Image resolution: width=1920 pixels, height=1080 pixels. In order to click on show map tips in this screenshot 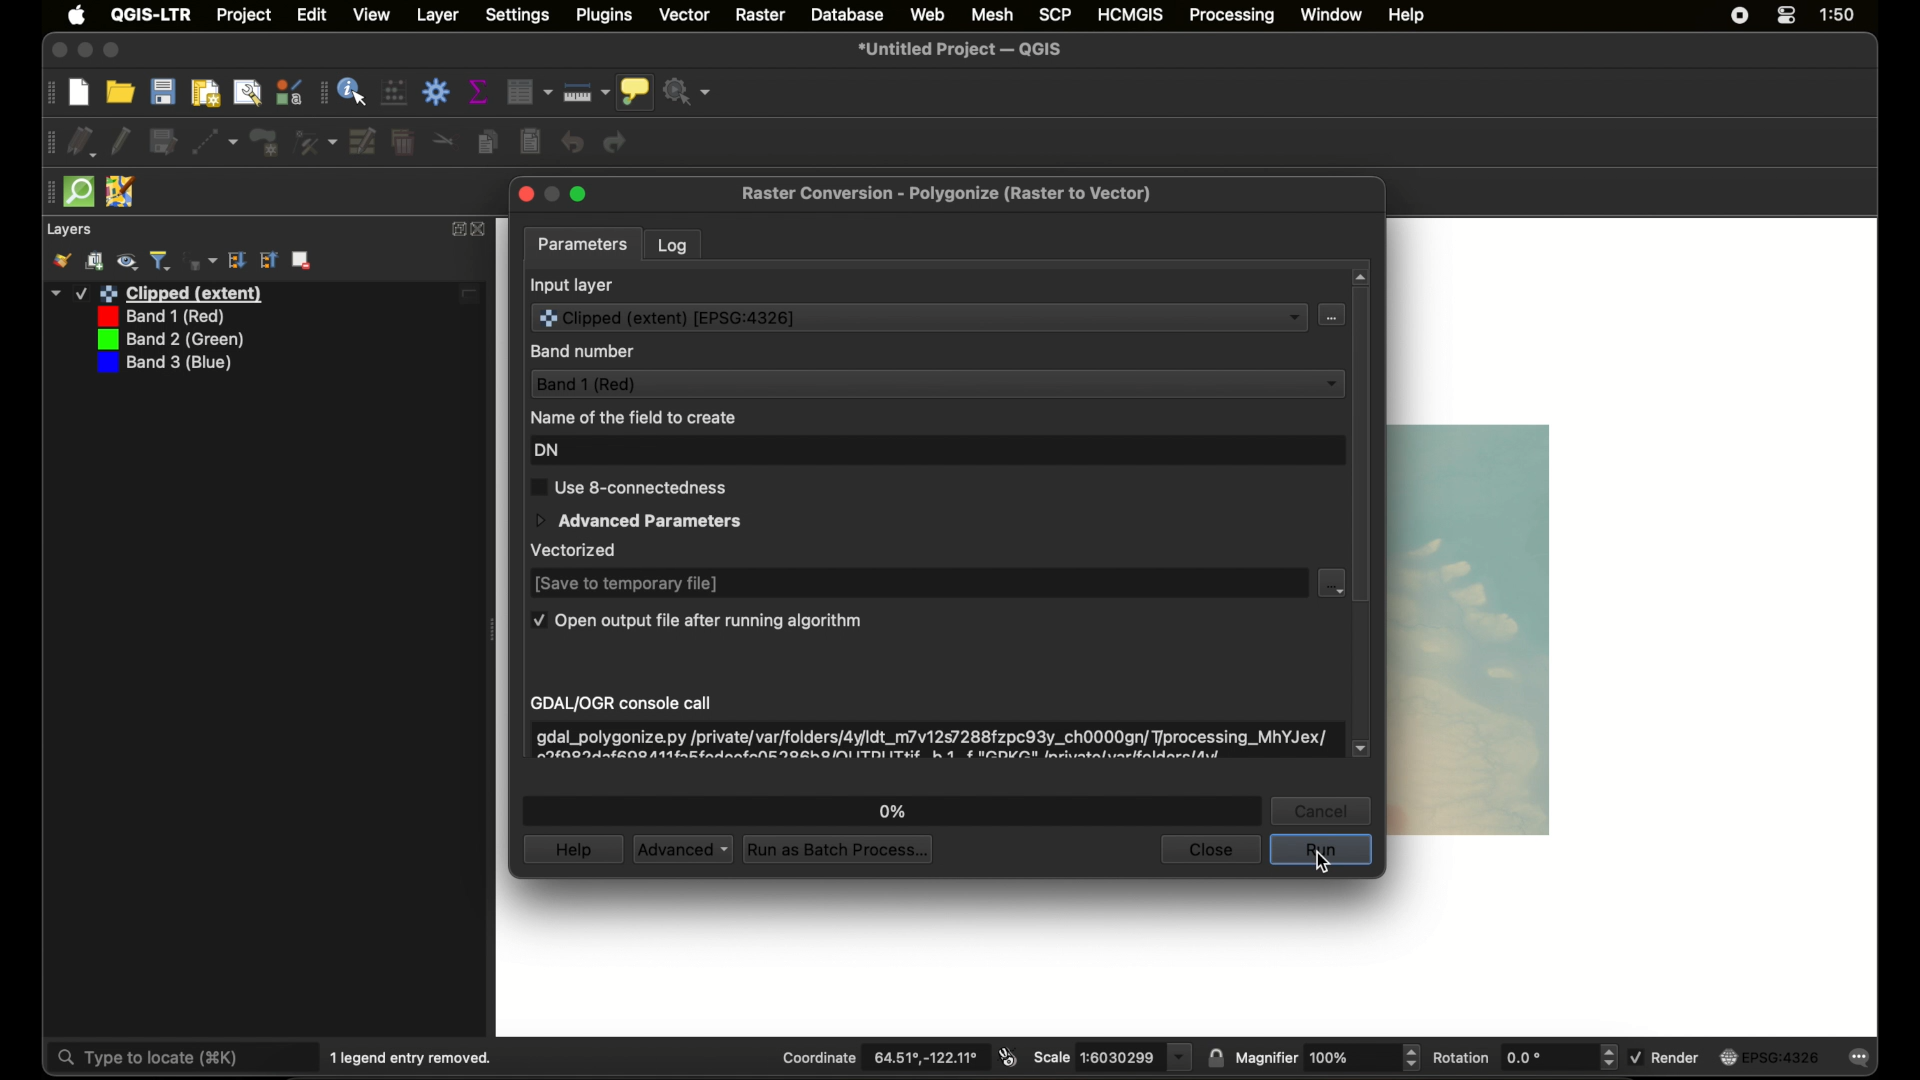, I will do `click(635, 92)`.